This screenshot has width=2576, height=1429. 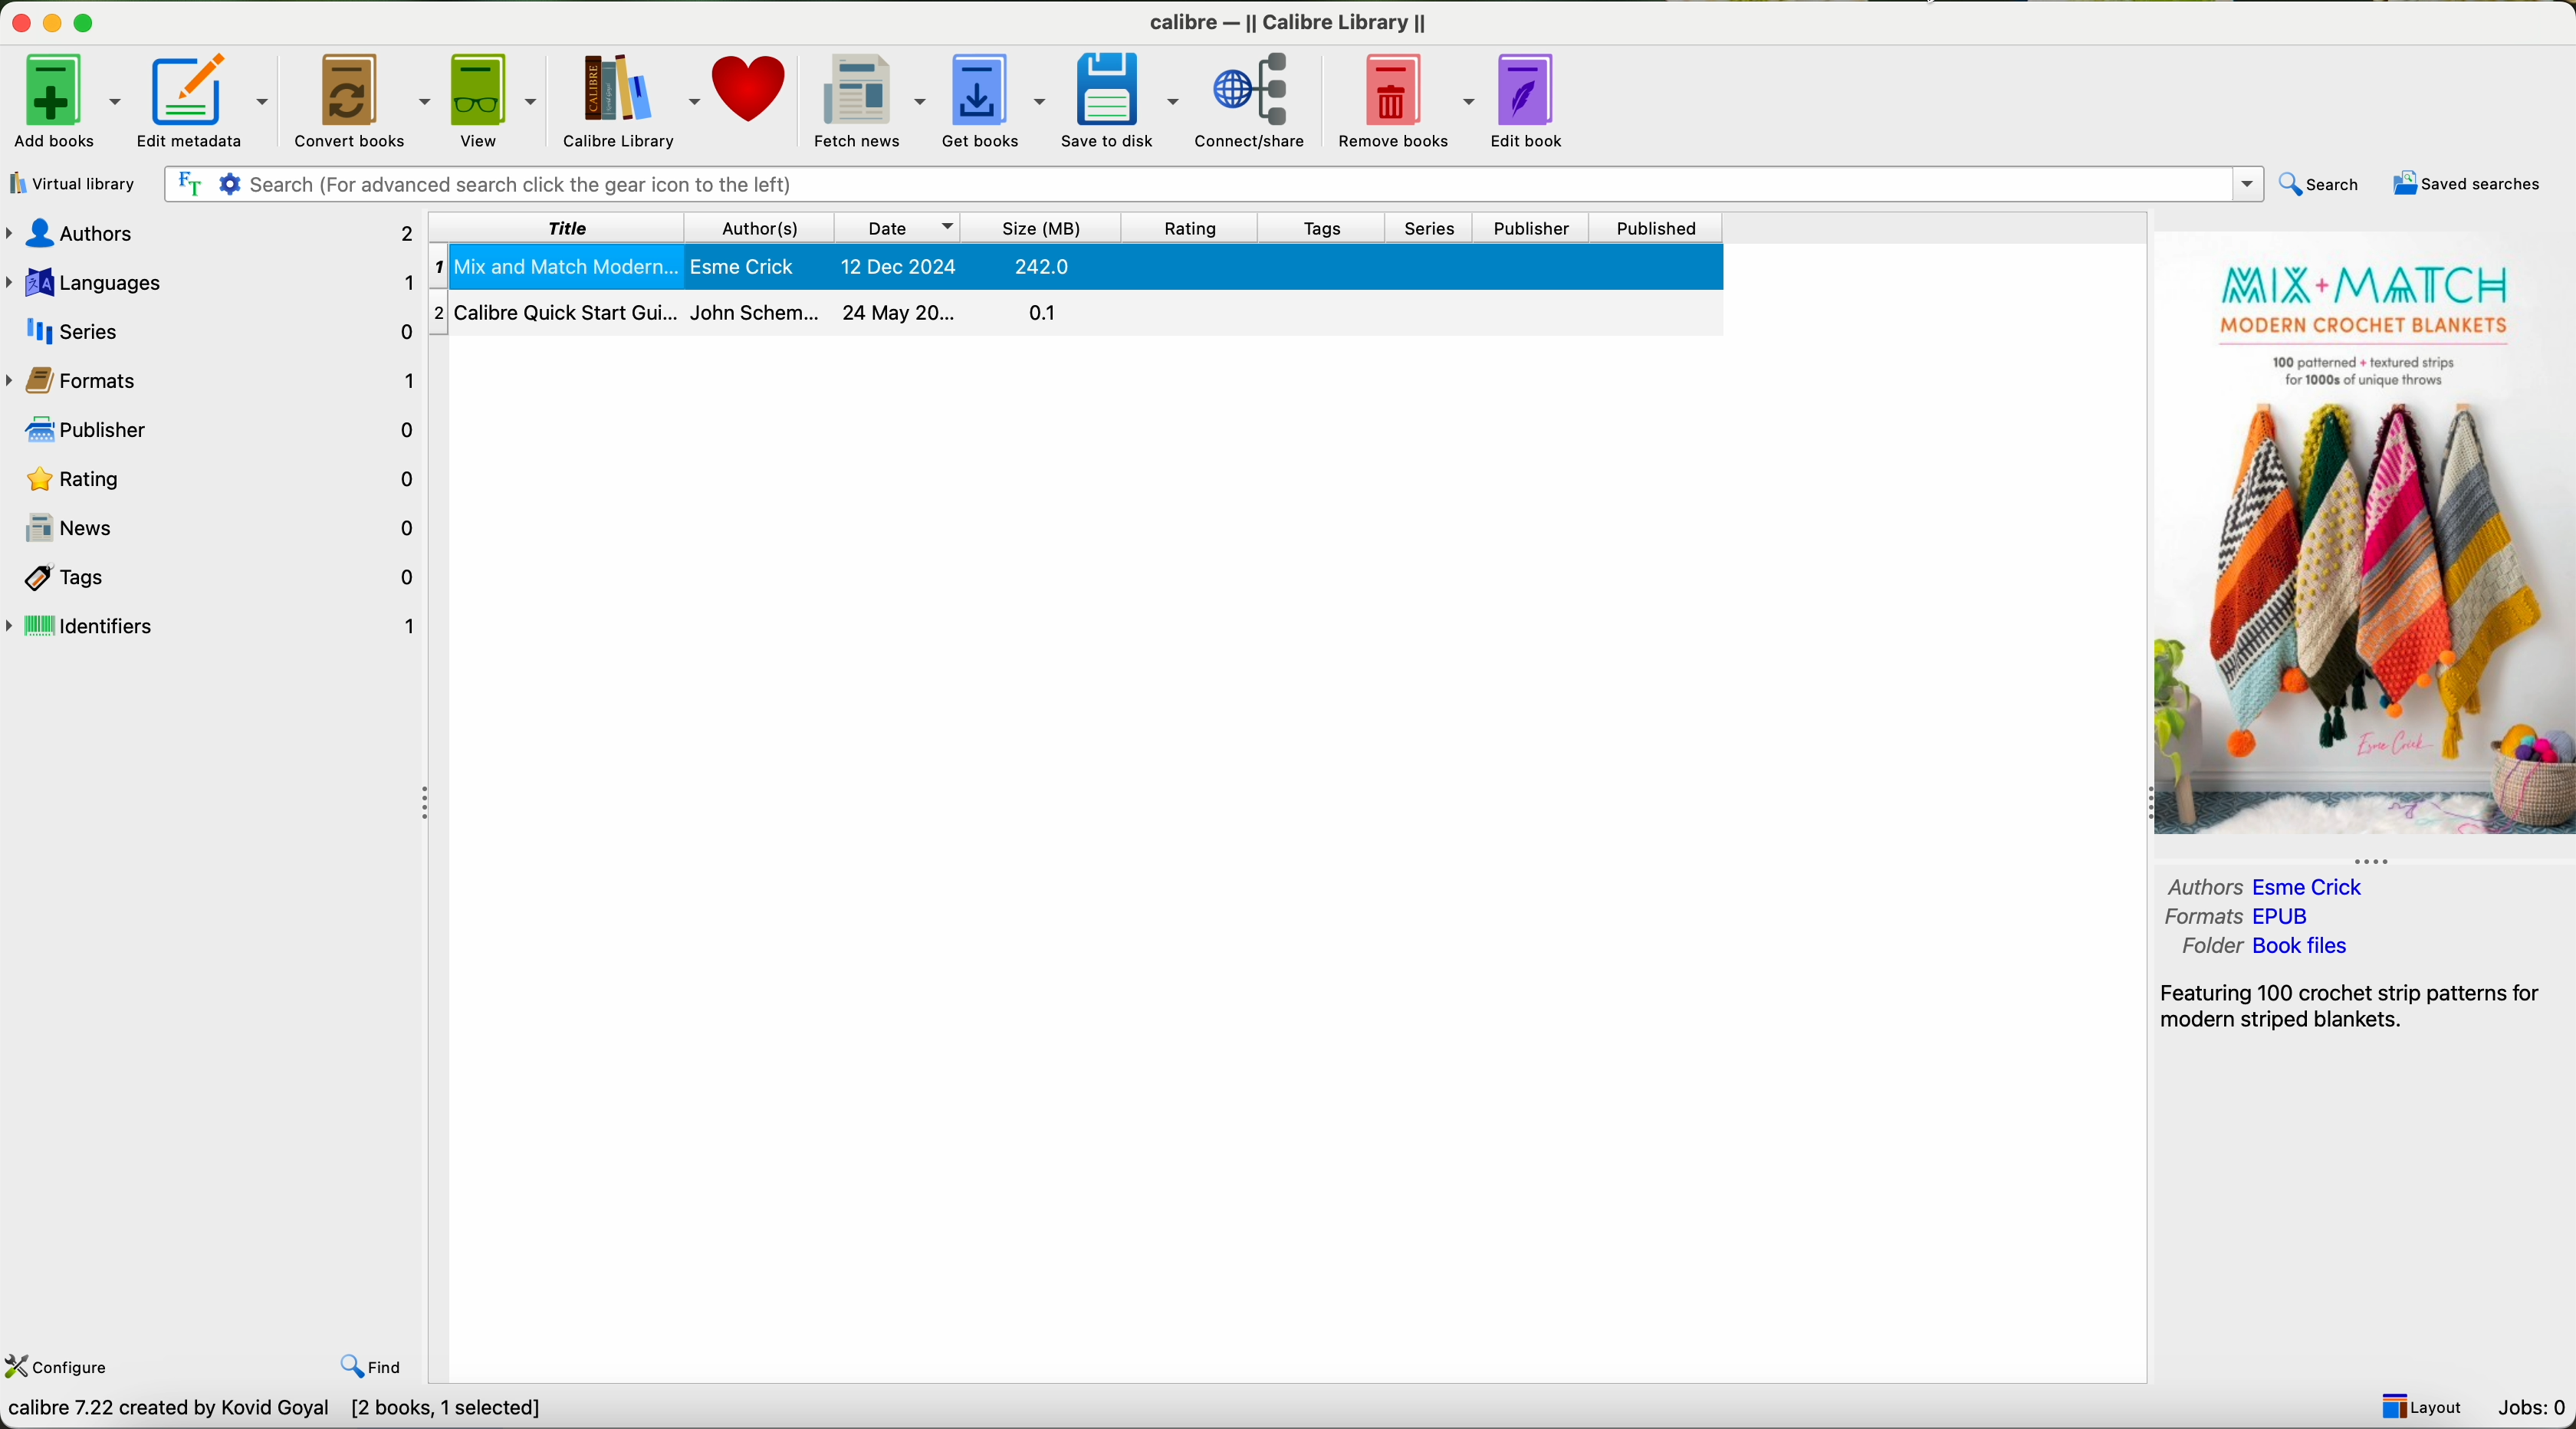 I want to click on cursor, so click(x=190, y=100).